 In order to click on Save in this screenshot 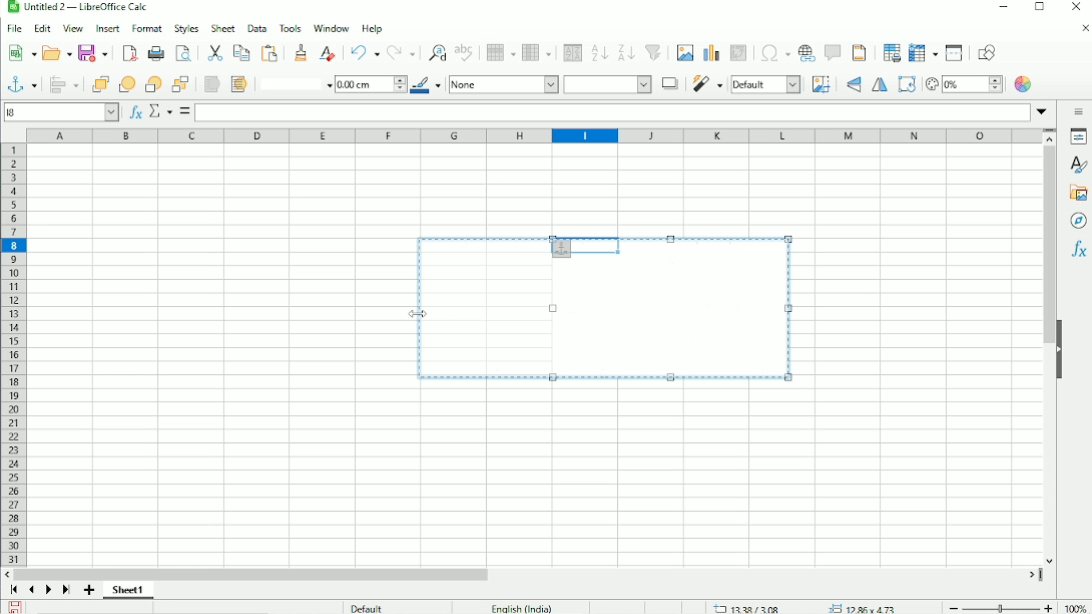, I will do `click(16, 606)`.